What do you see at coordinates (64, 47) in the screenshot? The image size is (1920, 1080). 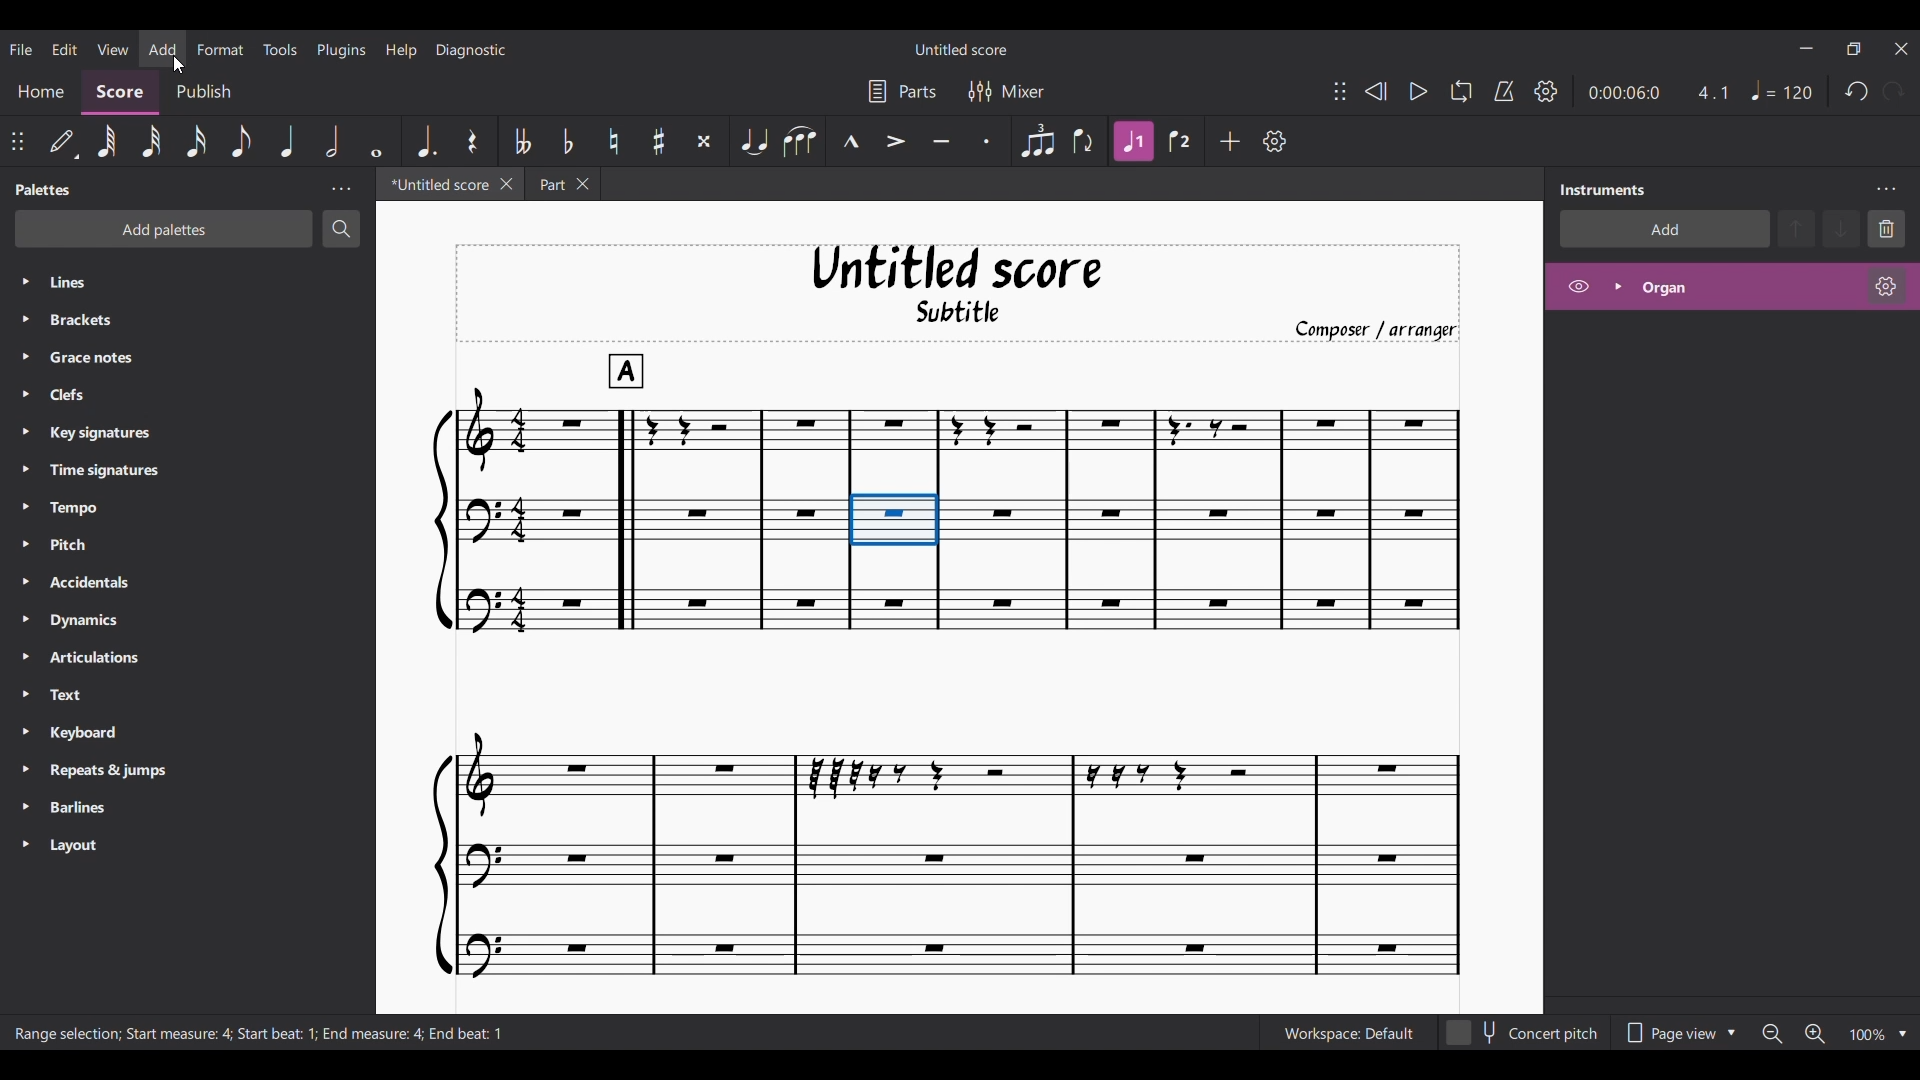 I see `Edit menu` at bounding box center [64, 47].